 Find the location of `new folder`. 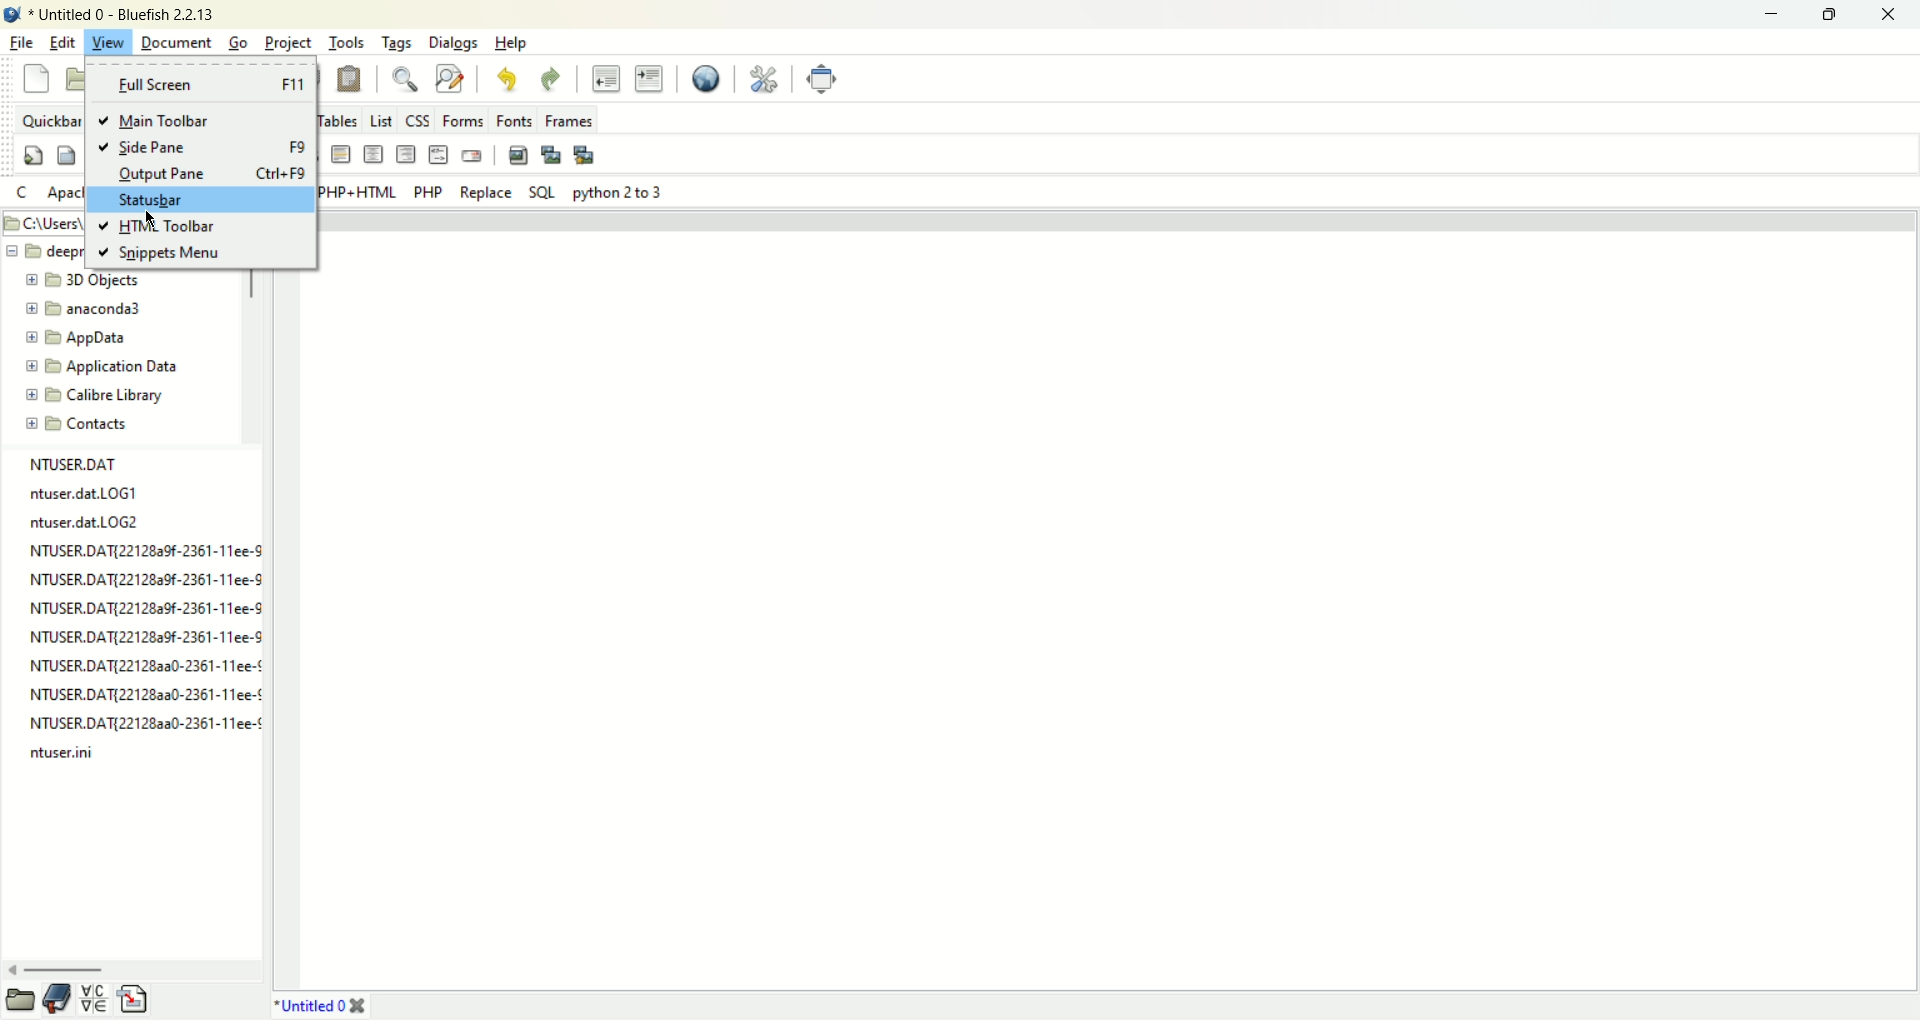

new folder is located at coordinates (87, 307).